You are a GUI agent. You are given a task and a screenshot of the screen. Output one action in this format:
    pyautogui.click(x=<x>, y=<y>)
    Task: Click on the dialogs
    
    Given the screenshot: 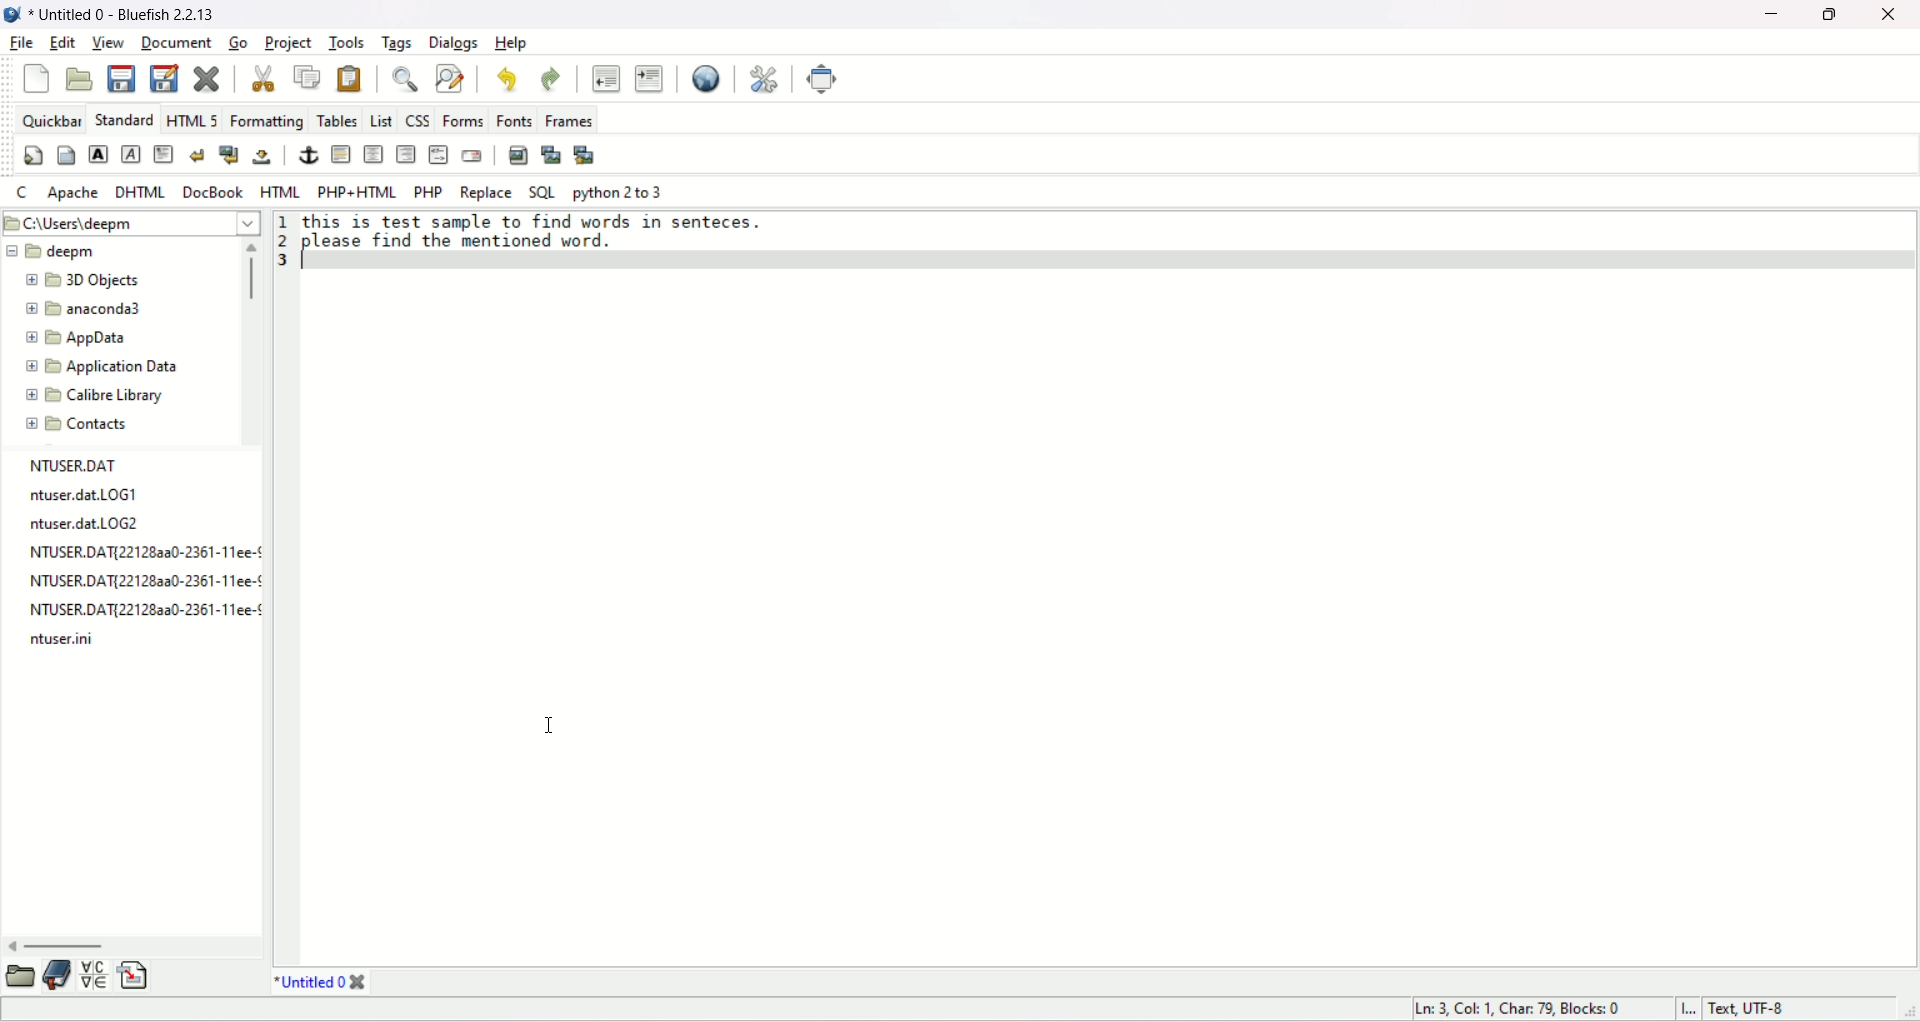 What is the action you would take?
    pyautogui.click(x=452, y=43)
    